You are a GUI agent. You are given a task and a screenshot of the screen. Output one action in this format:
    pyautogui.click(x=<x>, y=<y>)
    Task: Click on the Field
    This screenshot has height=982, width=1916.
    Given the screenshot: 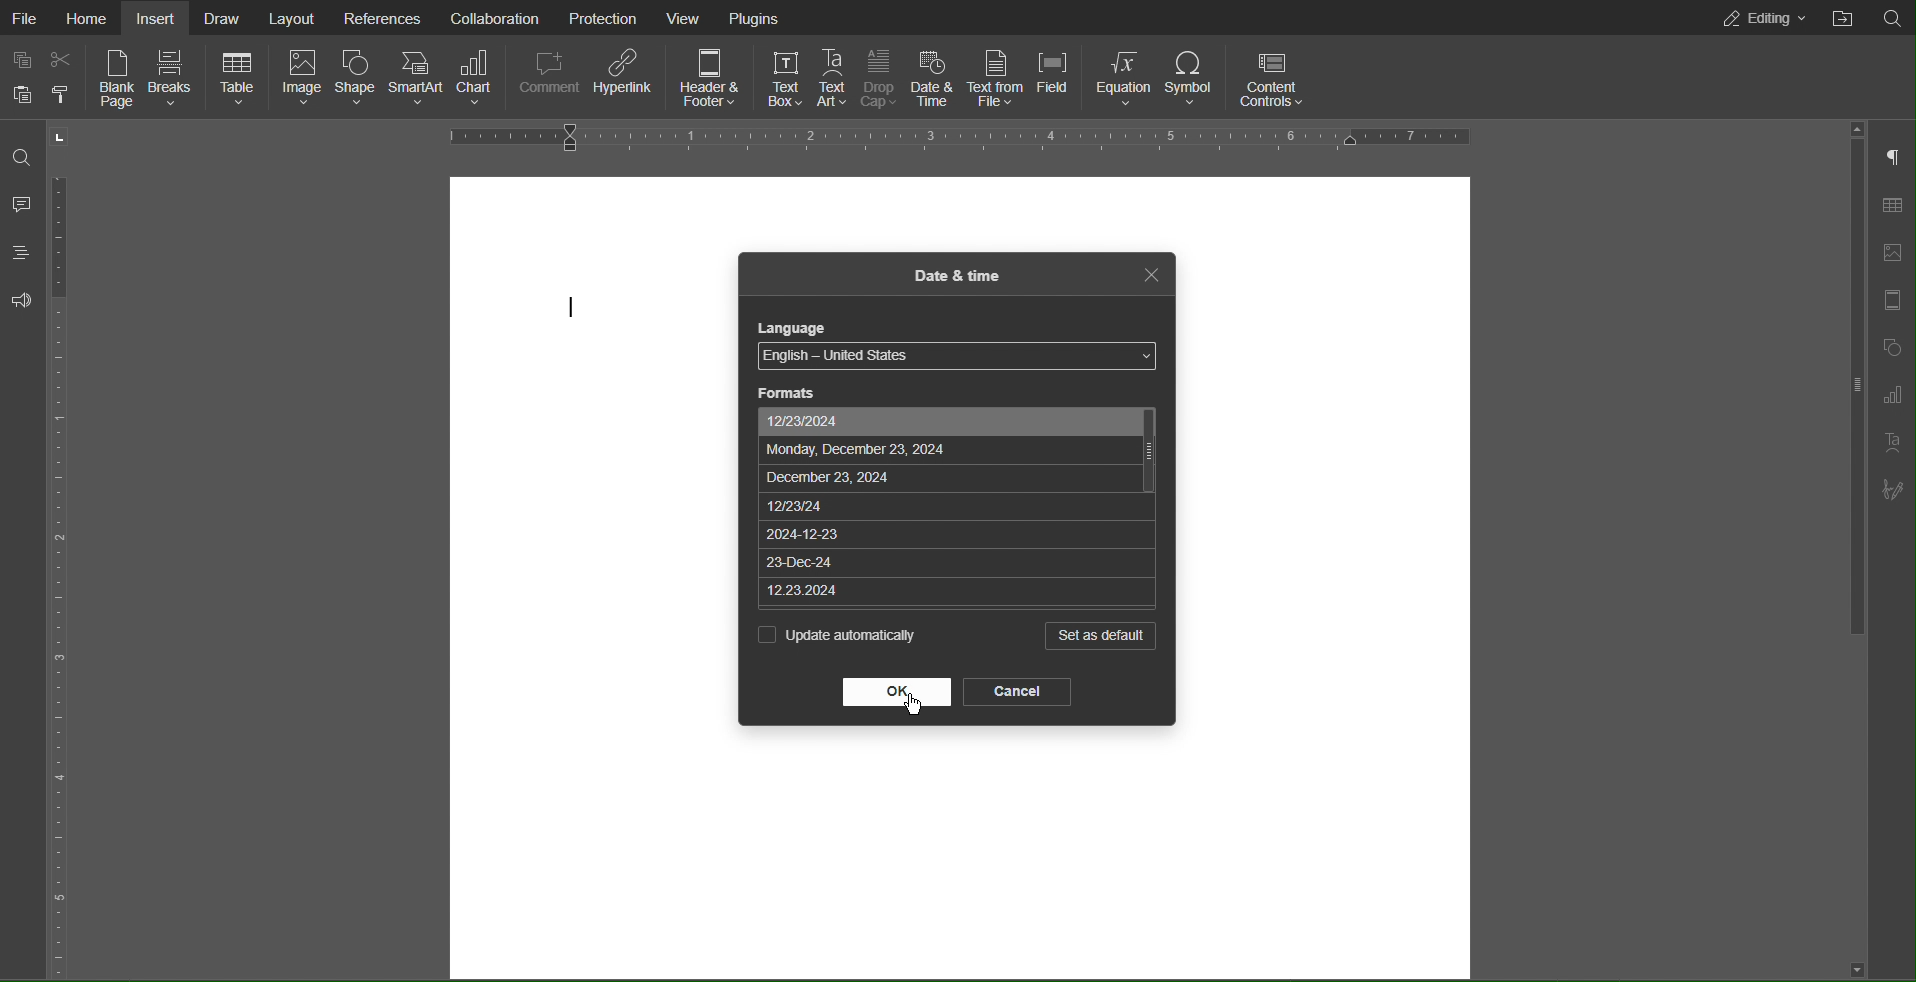 What is the action you would take?
    pyautogui.click(x=1052, y=76)
    